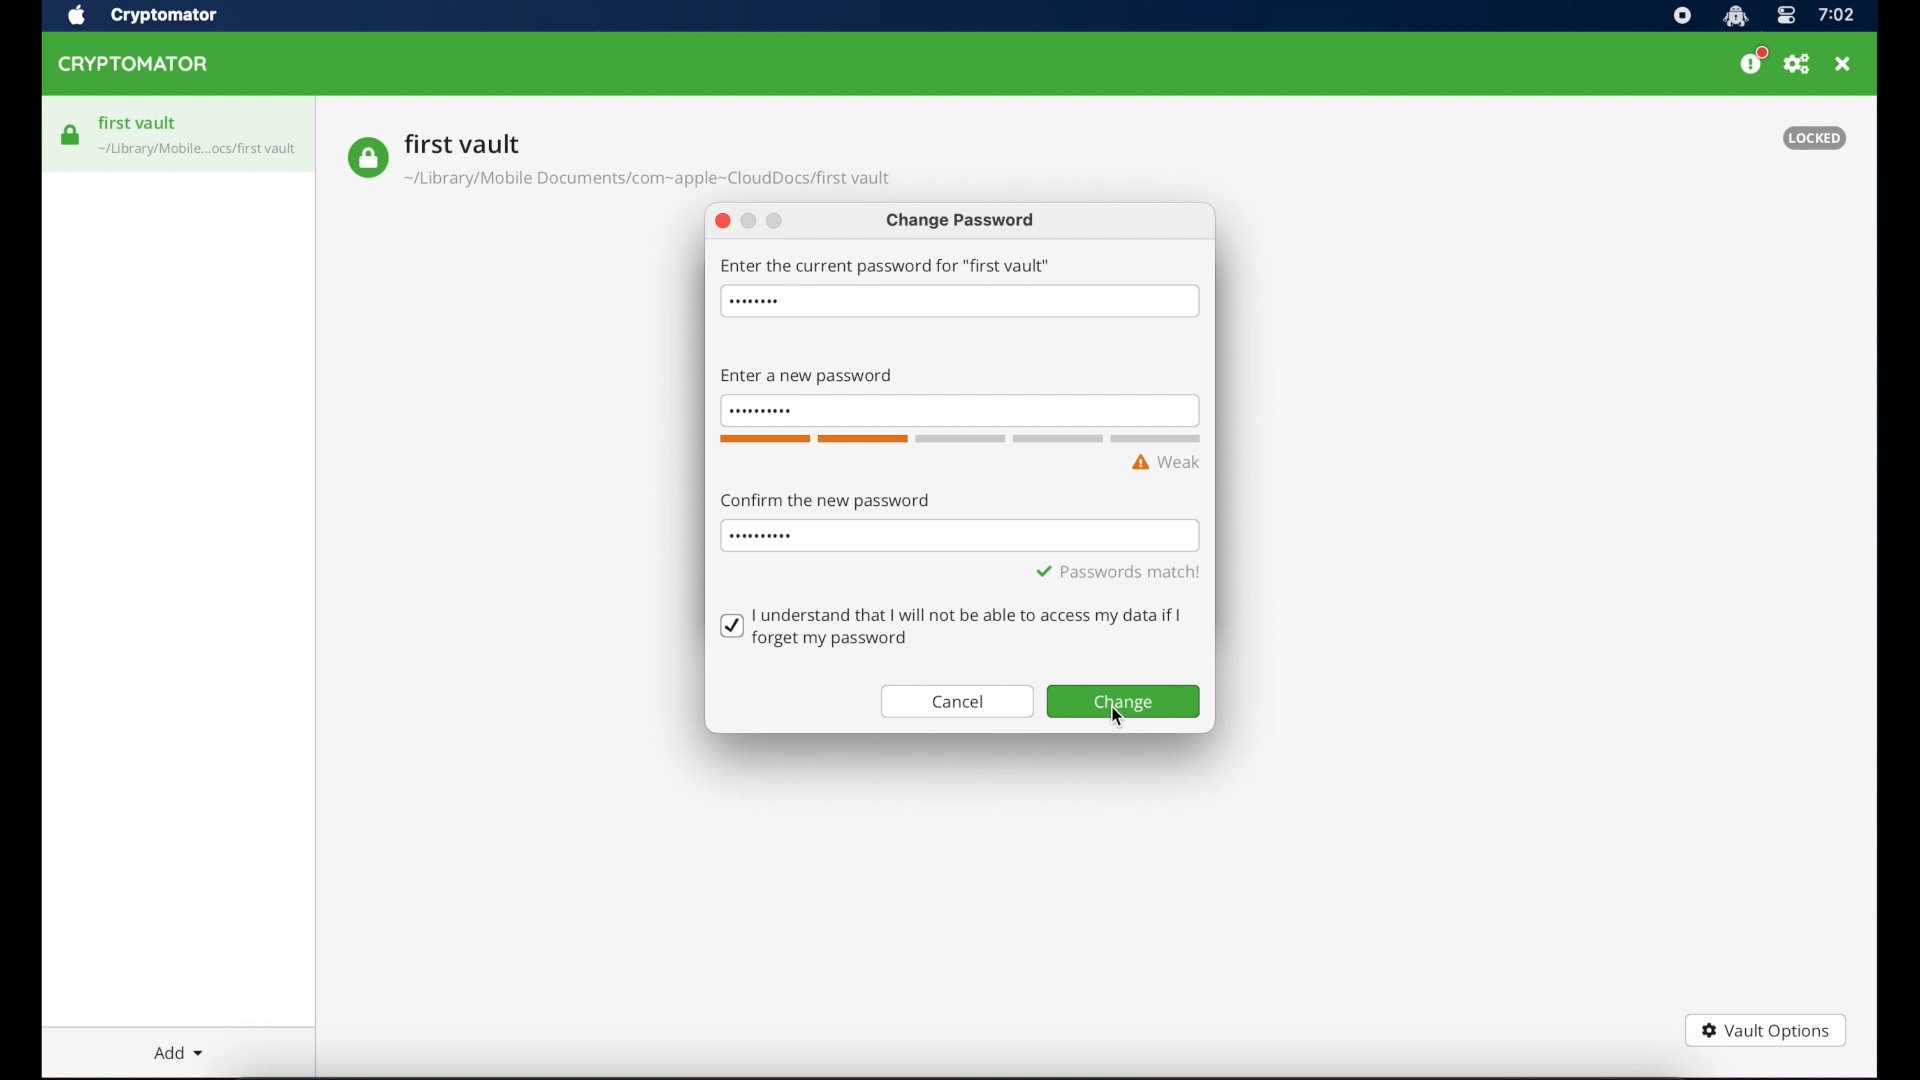  Describe the element at coordinates (750, 222) in the screenshot. I see `minimize` at that location.